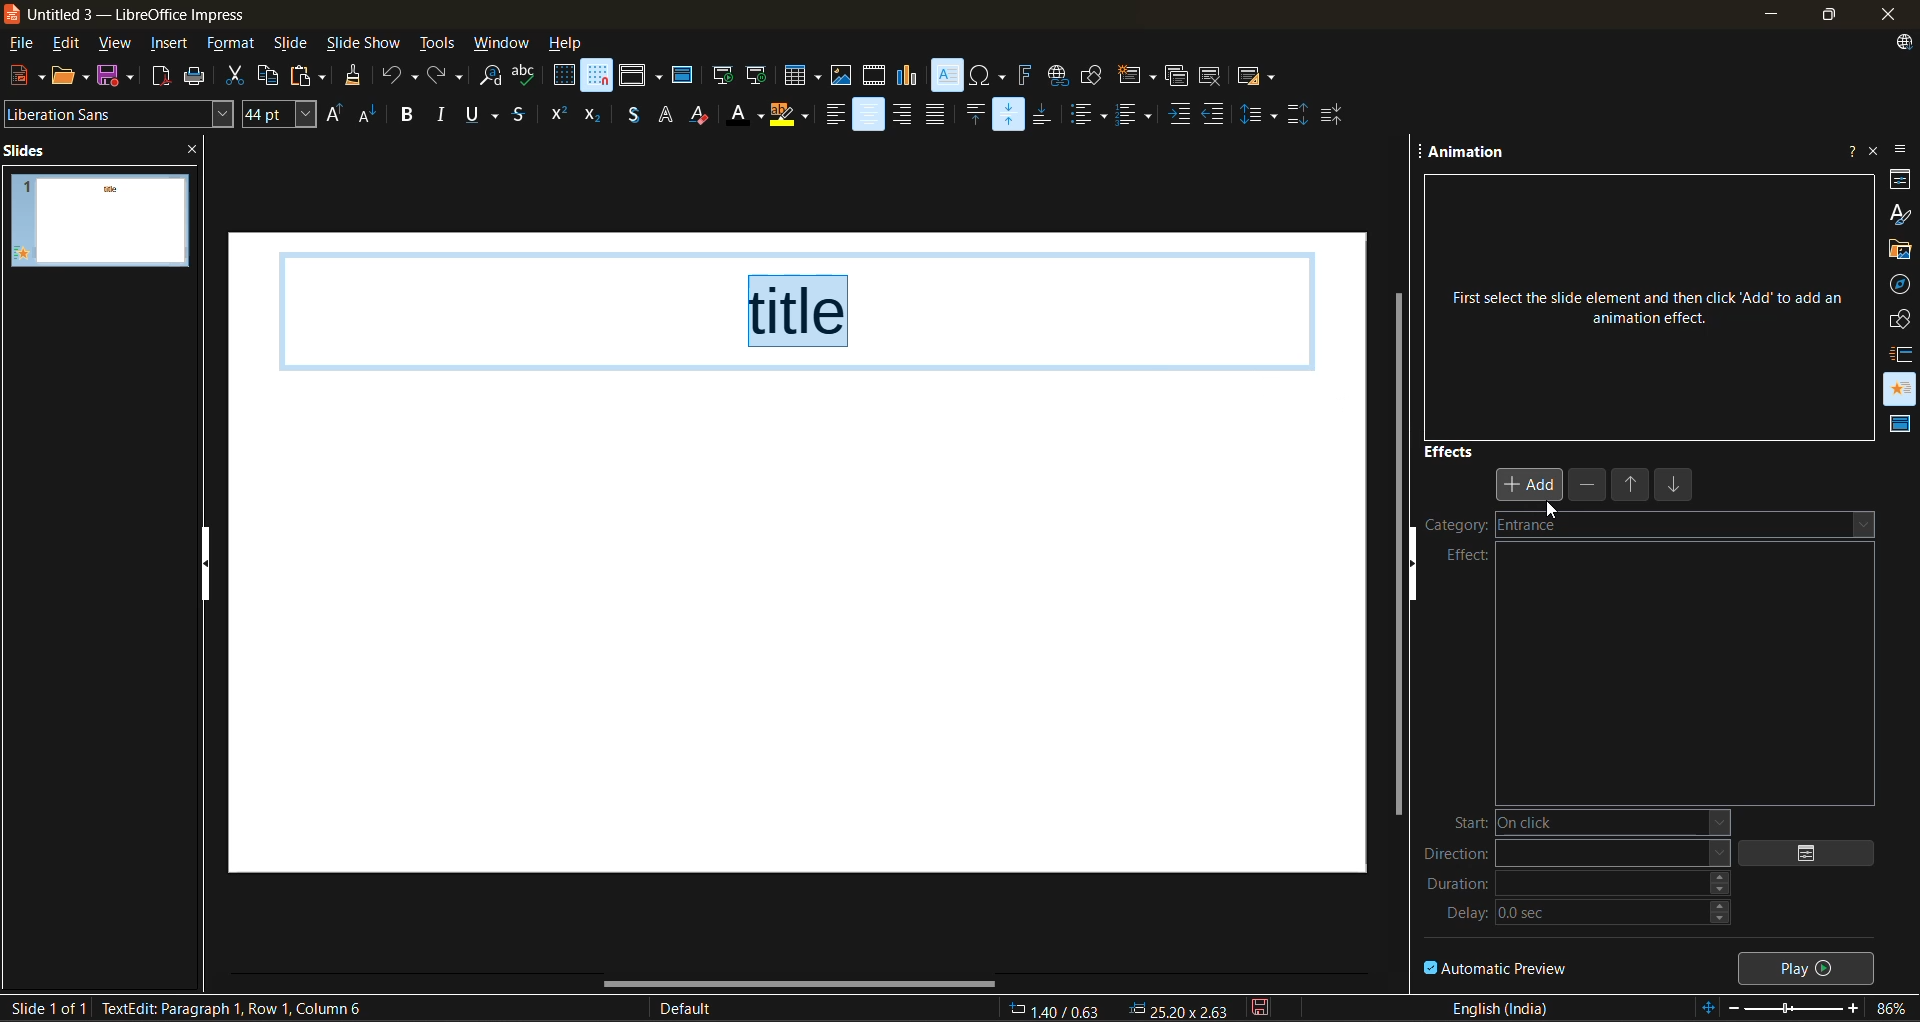  Describe the element at coordinates (697, 1010) in the screenshot. I see `slide master name` at that location.